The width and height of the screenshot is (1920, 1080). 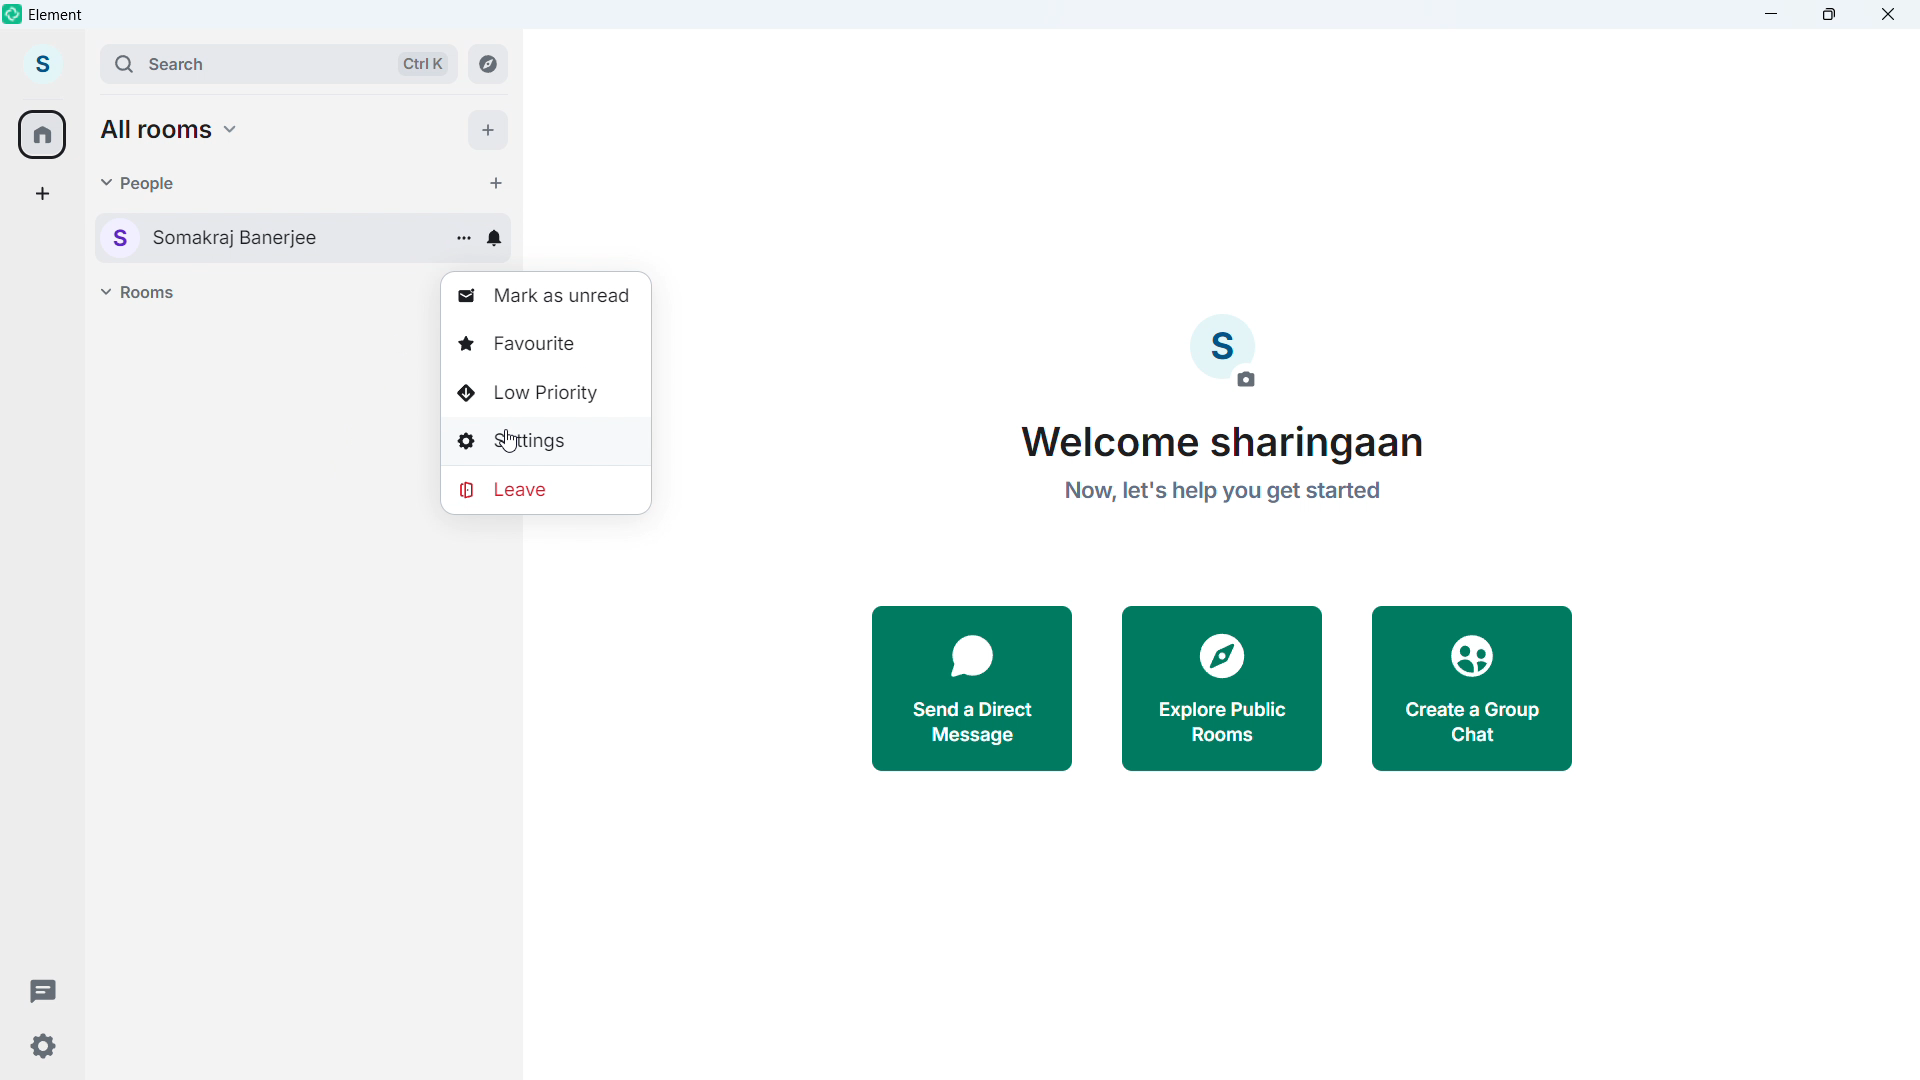 I want to click on Conversation options , so click(x=463, y=237).